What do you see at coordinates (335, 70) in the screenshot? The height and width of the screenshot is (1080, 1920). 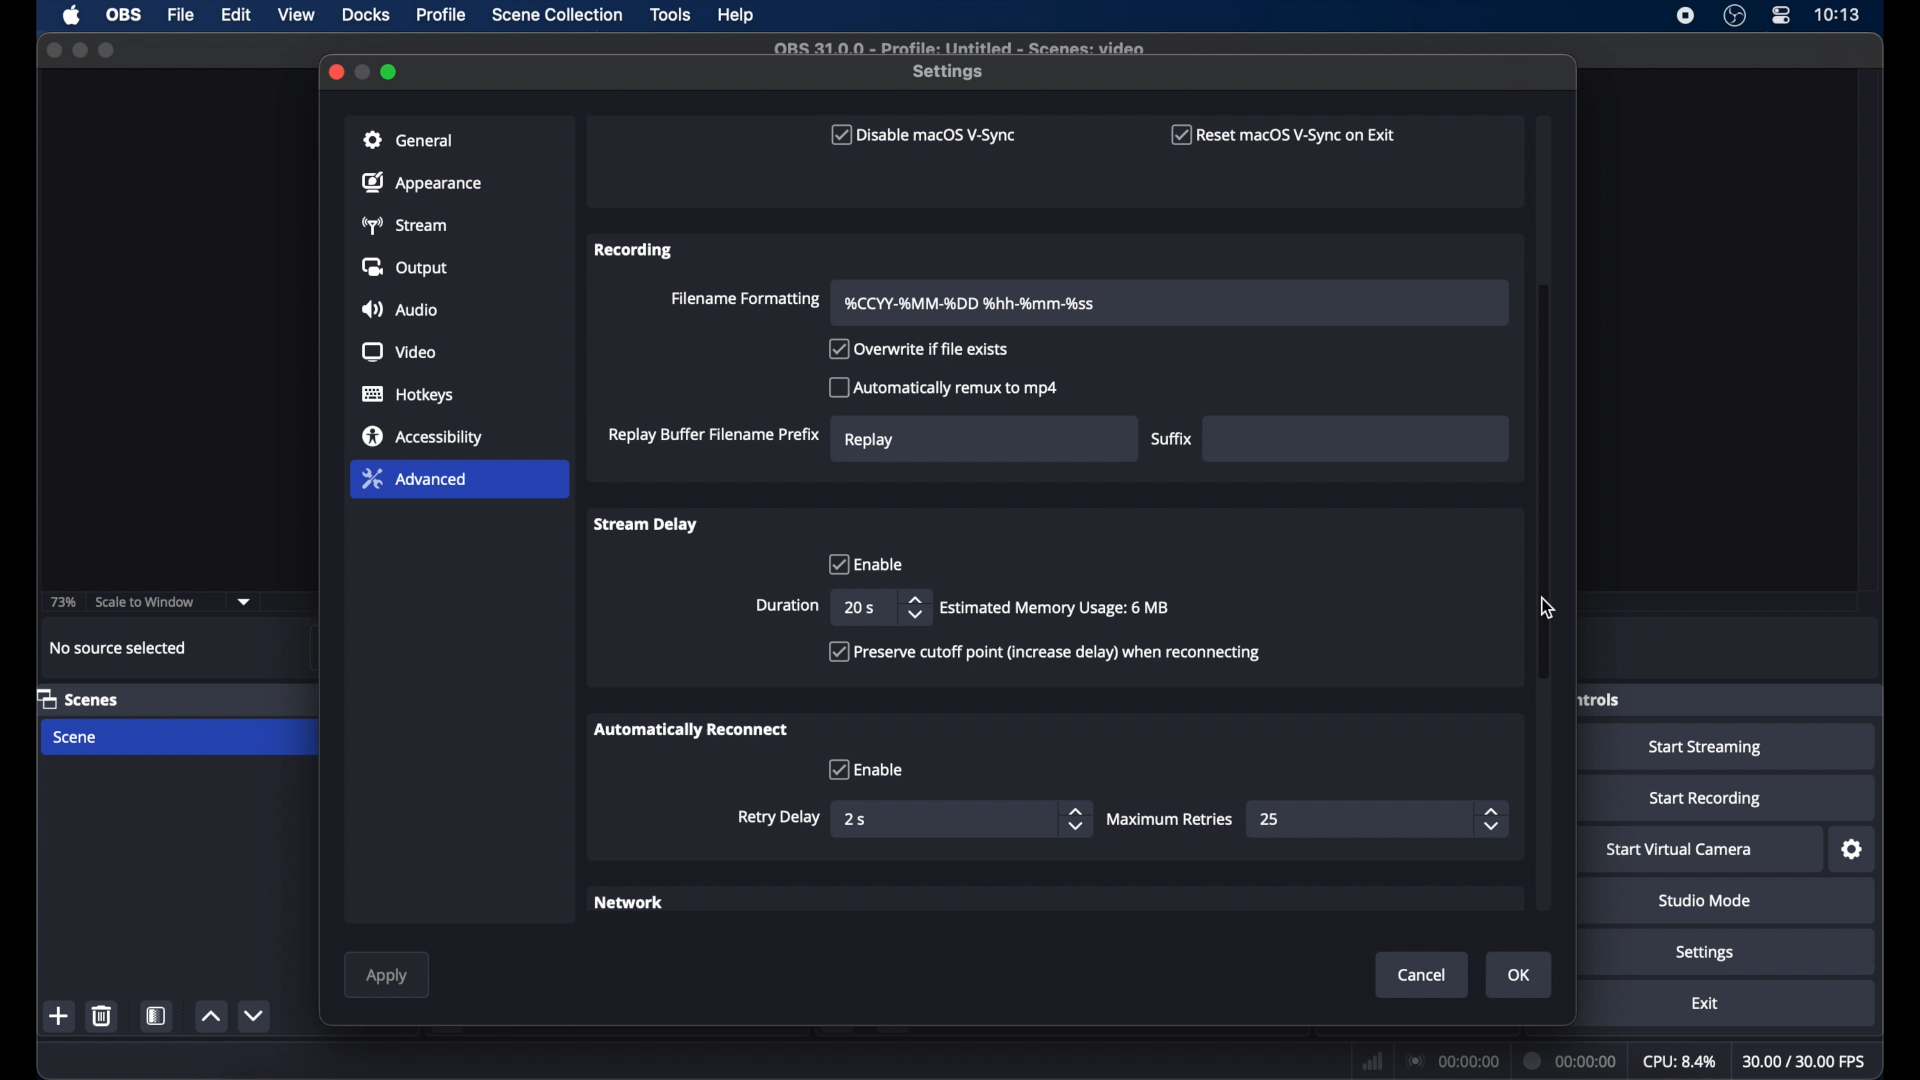 I see `close` at bounding box center [335, 70].